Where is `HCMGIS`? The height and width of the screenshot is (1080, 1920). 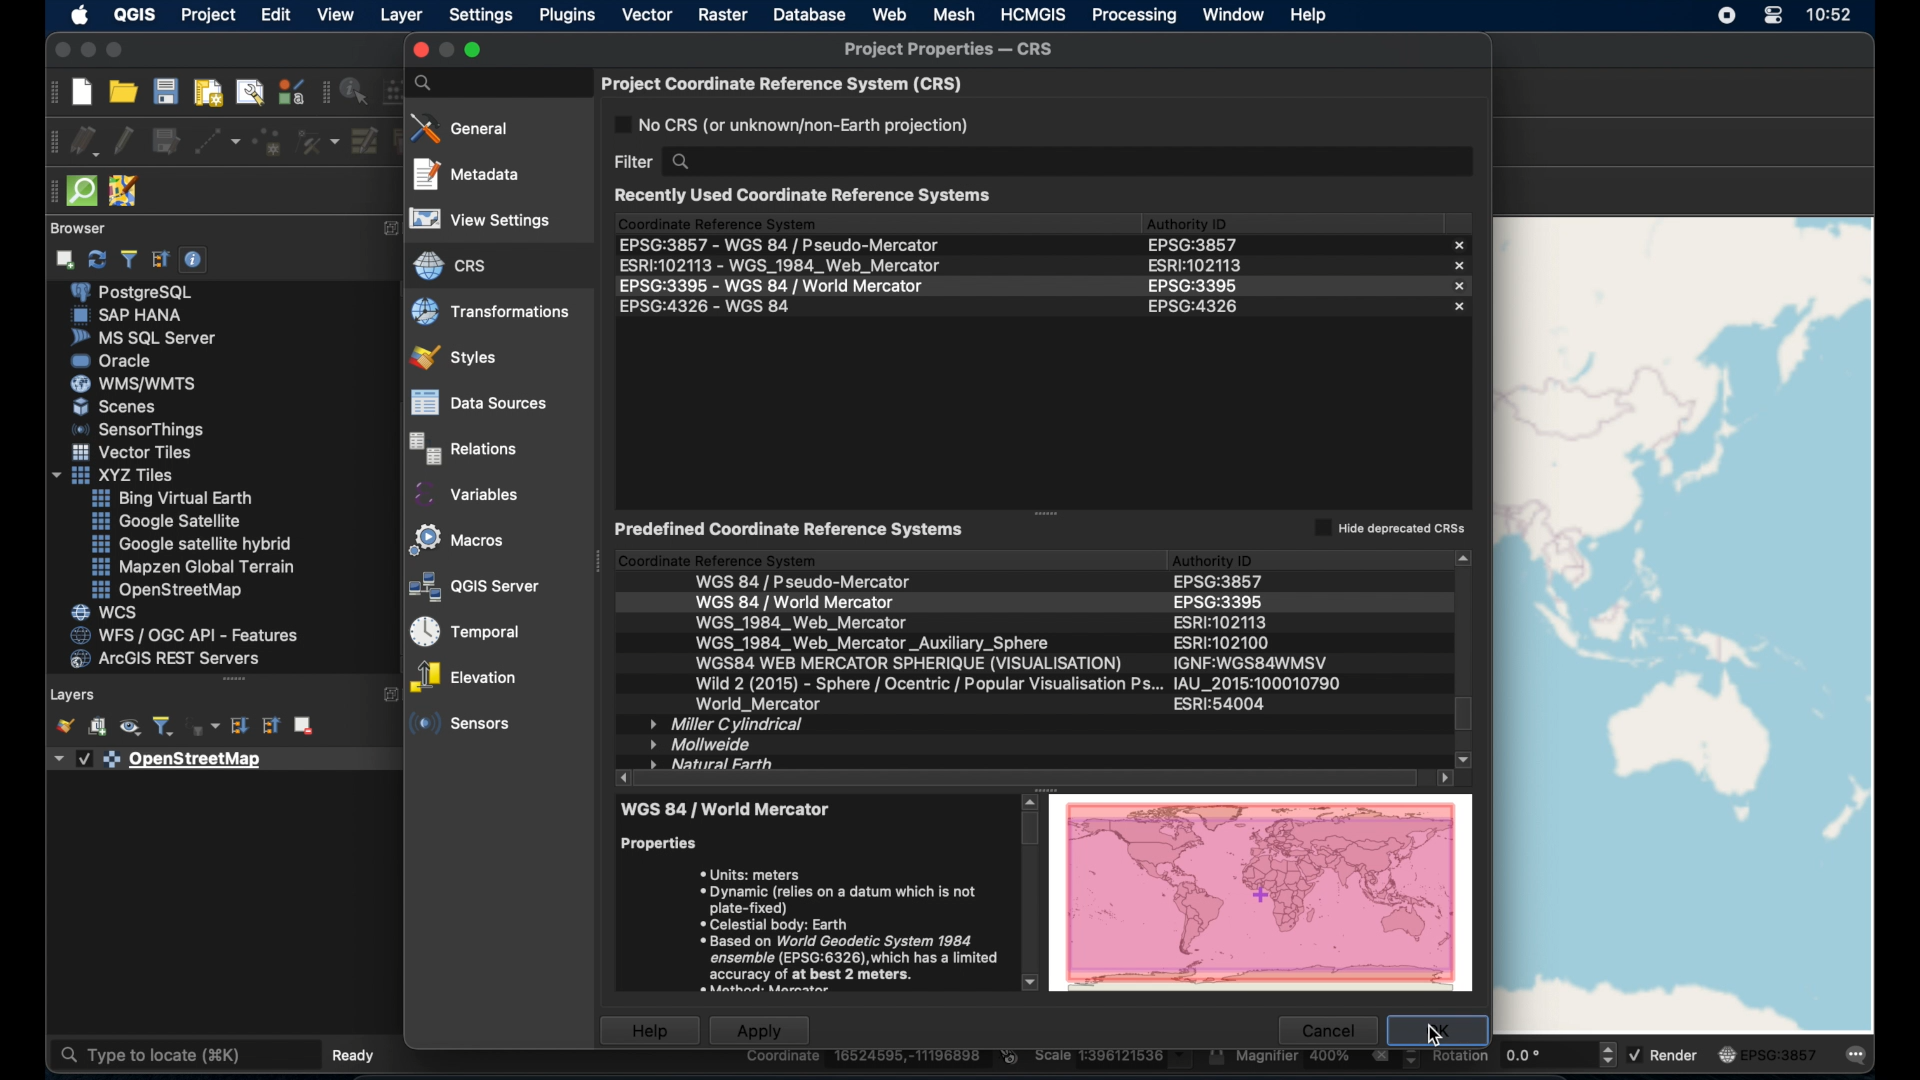
HCMGIS is located at coordinates (1036, 15).